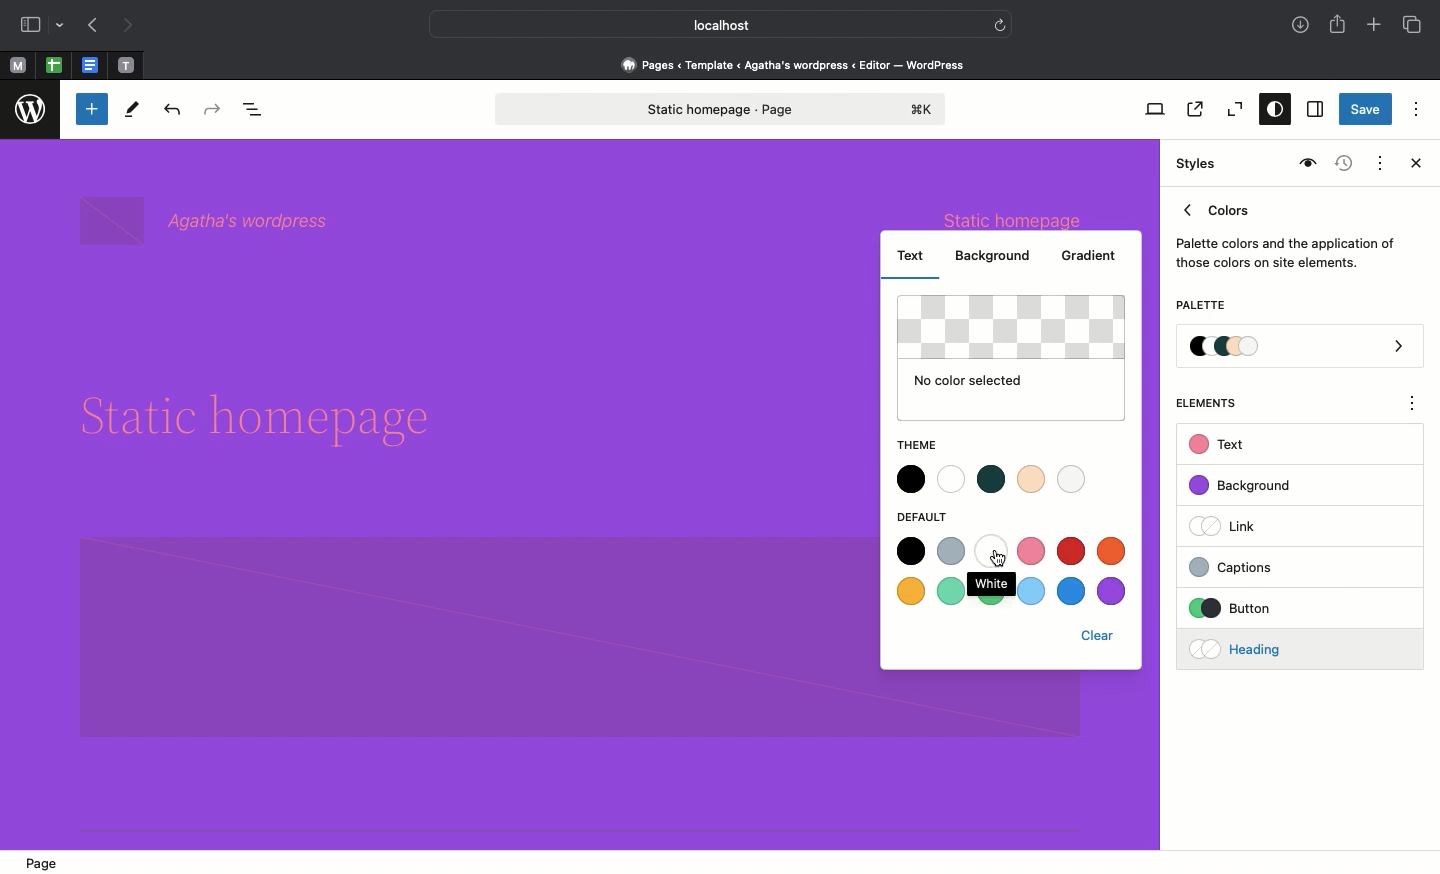 Image resolution: width=1440 pixels, height=874 pixels. I want to click on Pages < Template <Agatha's wordpress < editor - wordpress, so click(800, 64).